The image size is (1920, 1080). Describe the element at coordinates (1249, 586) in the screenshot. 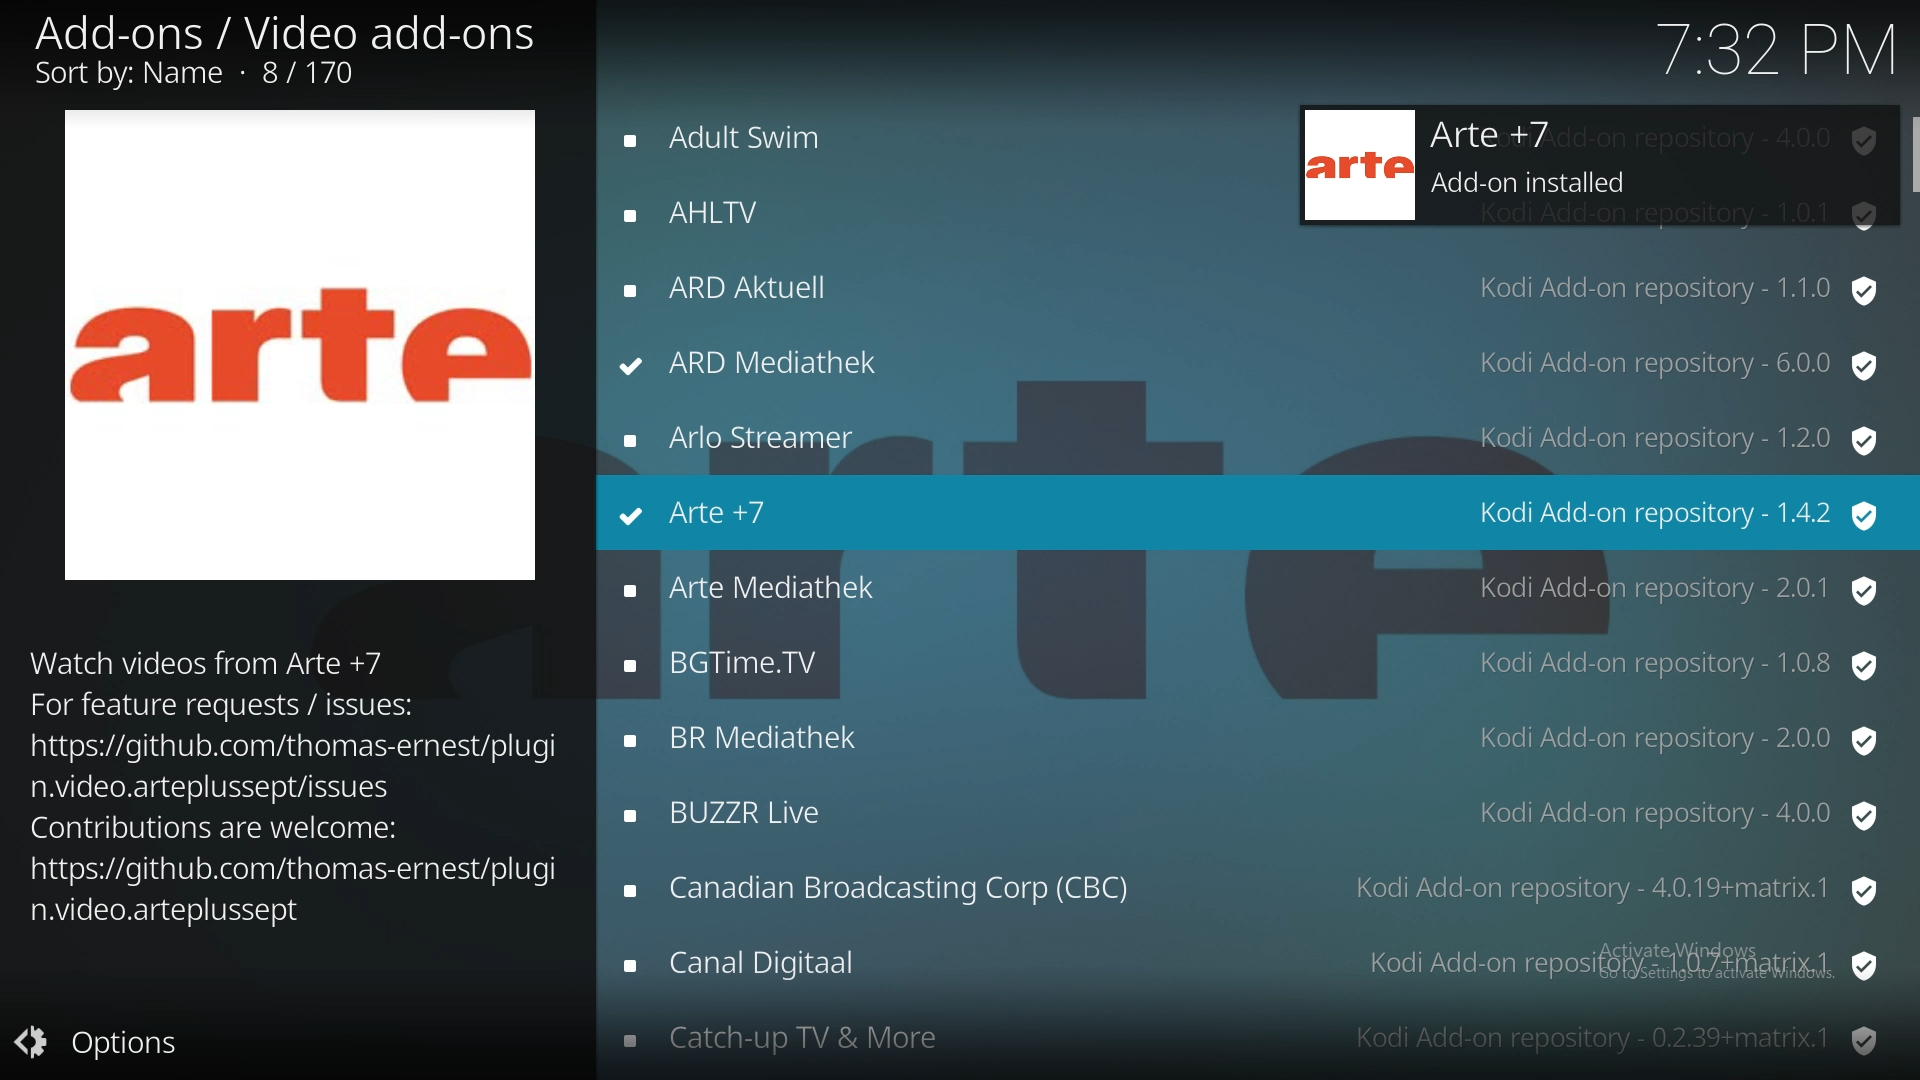

I see `add on` at that location.